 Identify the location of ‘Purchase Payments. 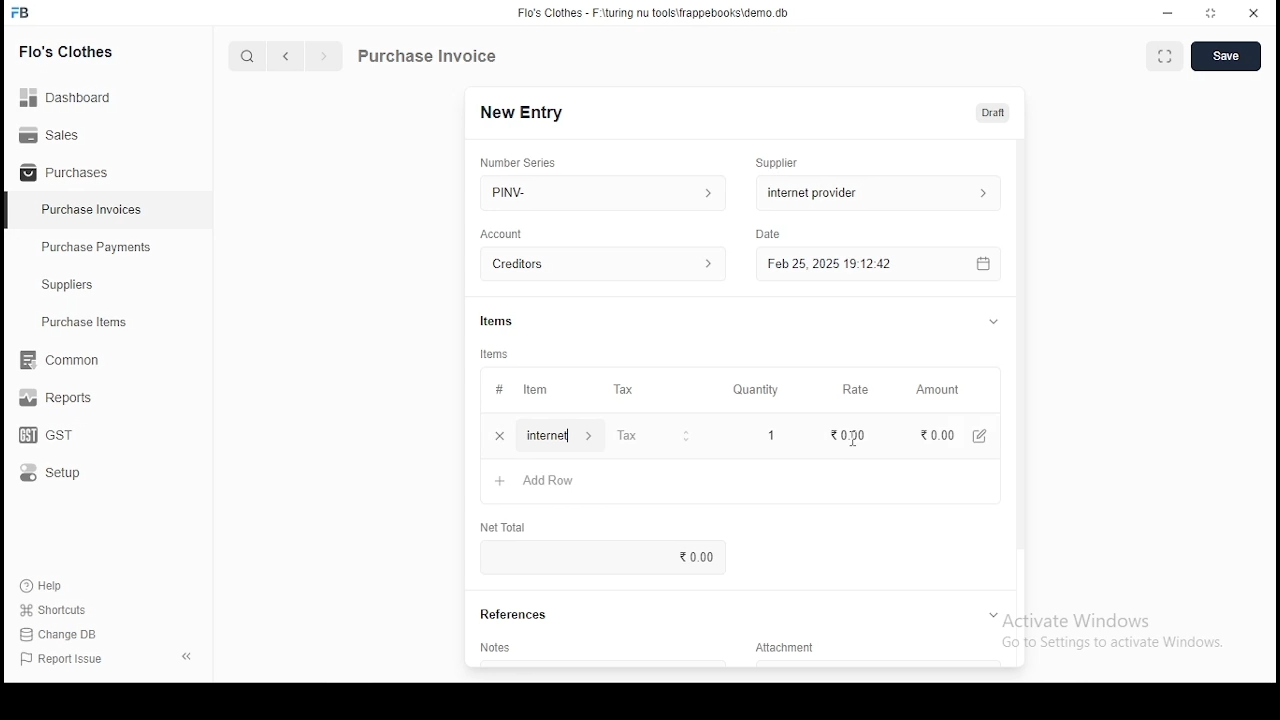
(98, 247).